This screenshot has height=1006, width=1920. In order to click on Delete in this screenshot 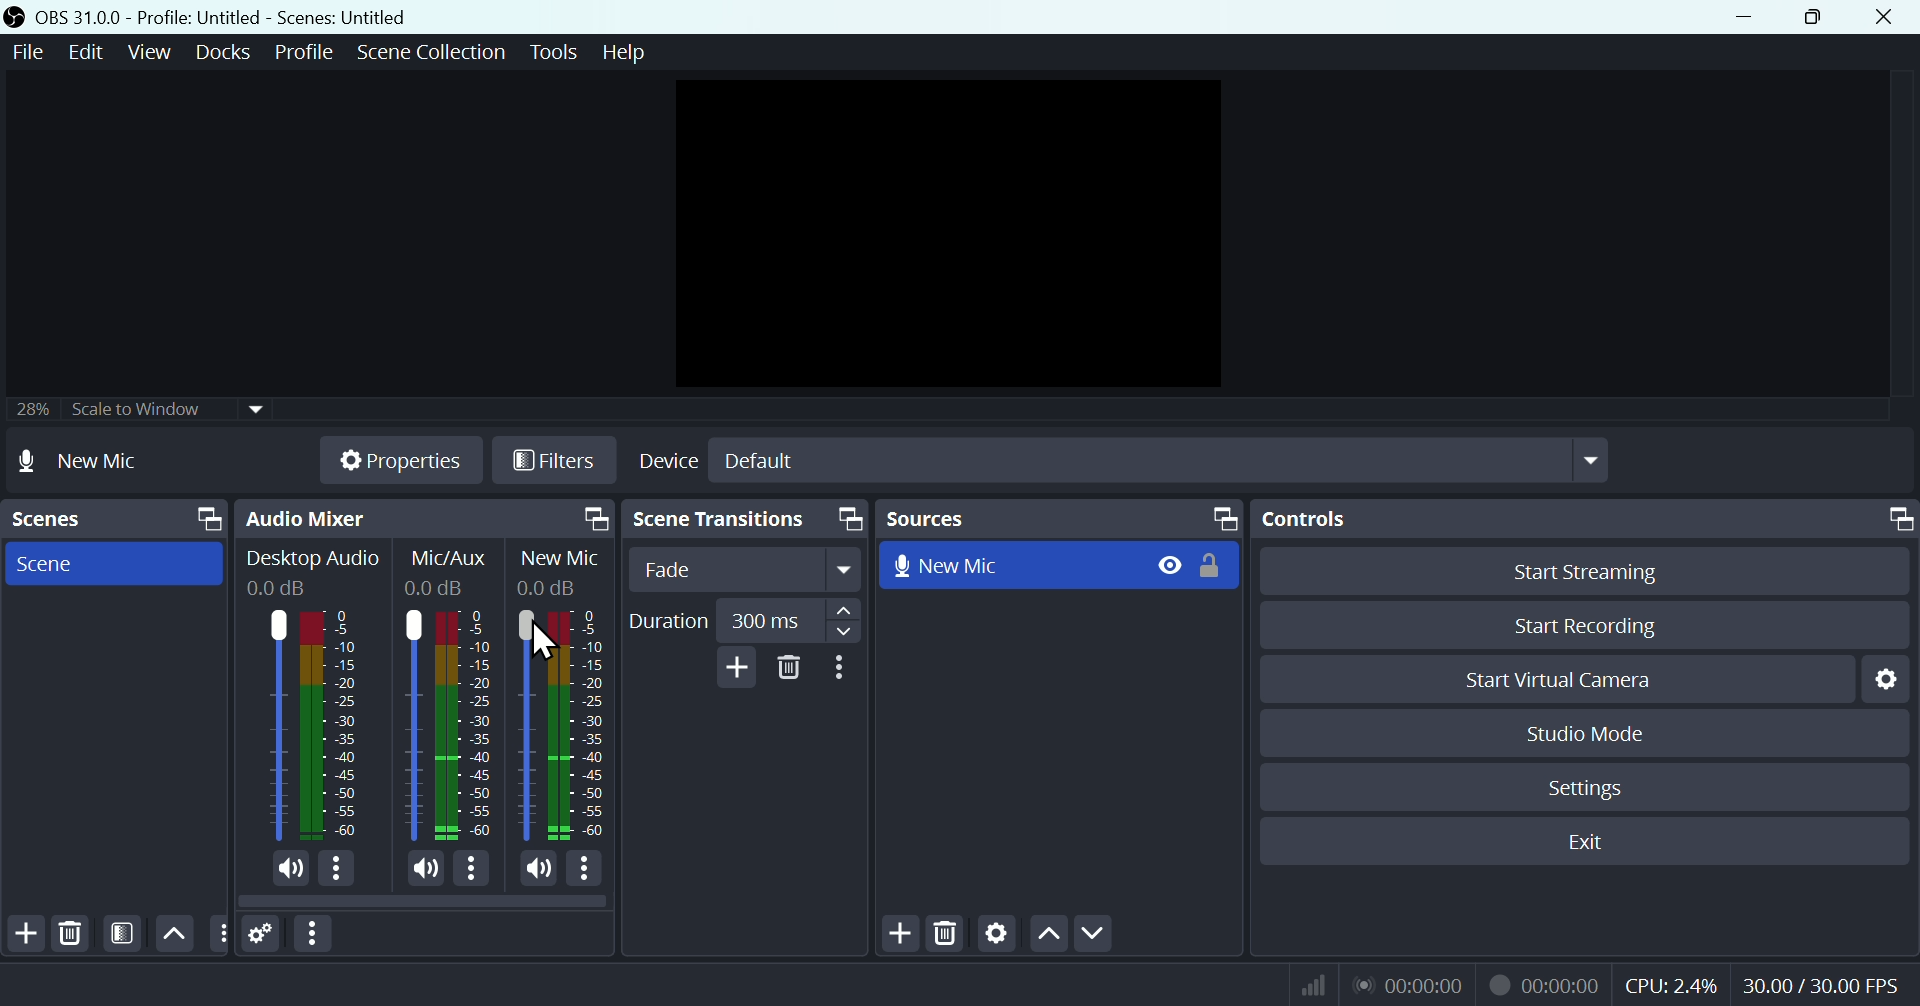, I will do `click(790, 668)`.